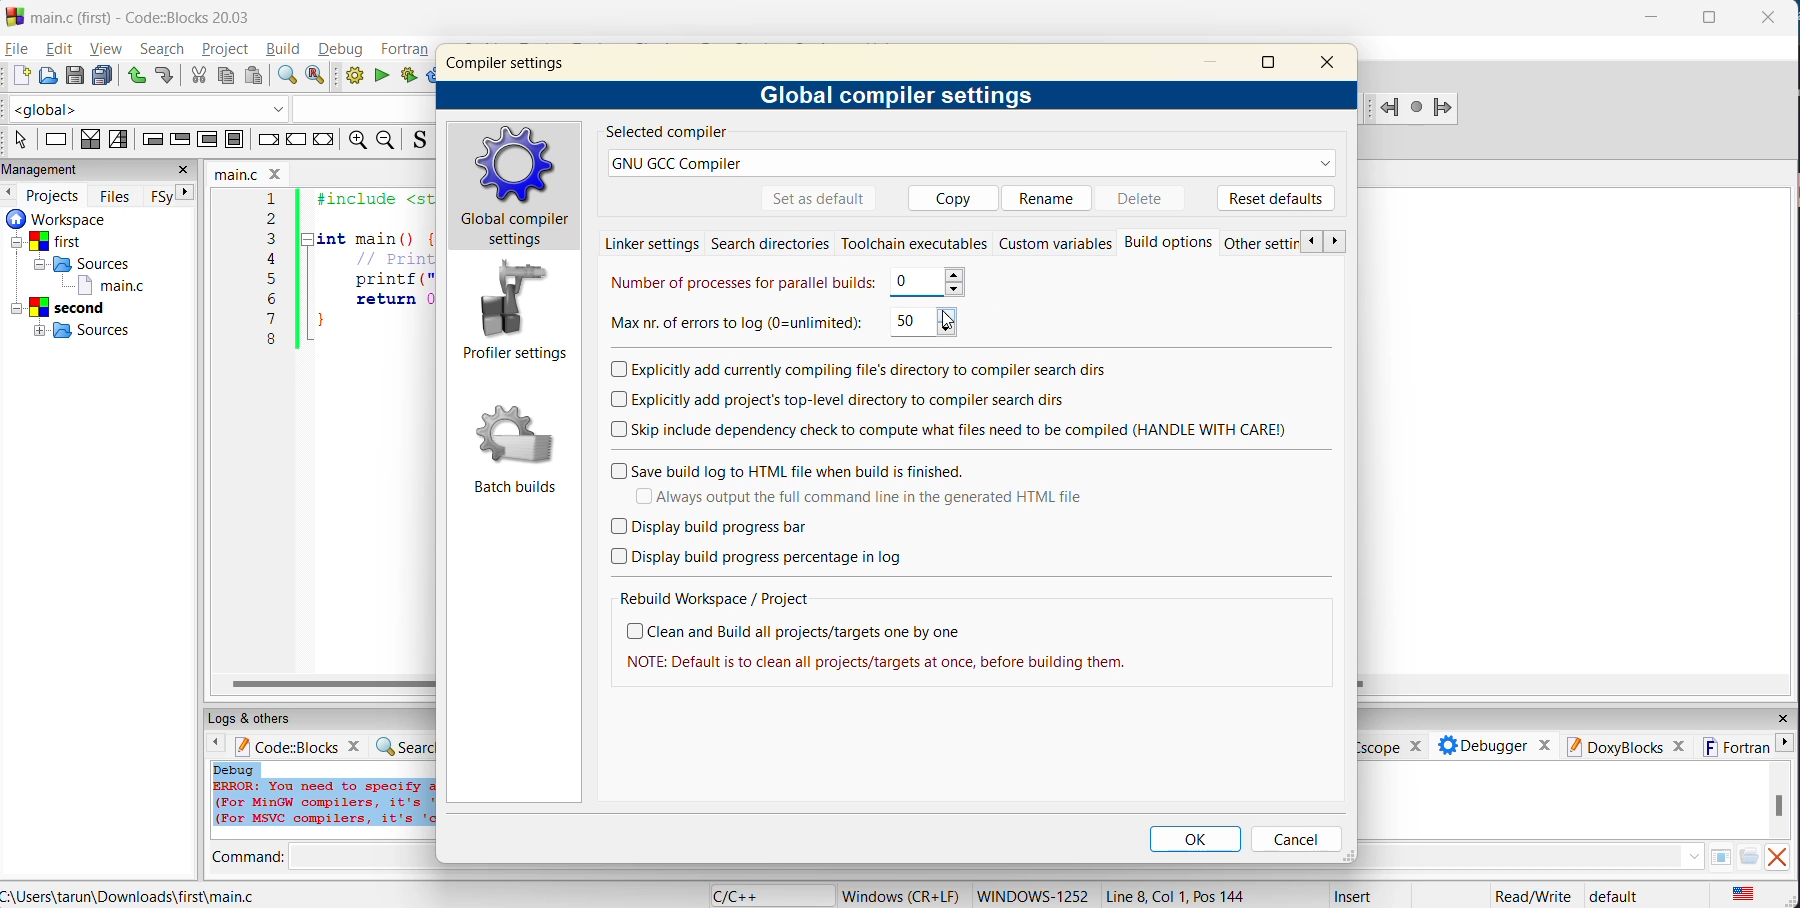  Describe the element at coordinates (285, 51) in the screenshot. I see `build` at that location.